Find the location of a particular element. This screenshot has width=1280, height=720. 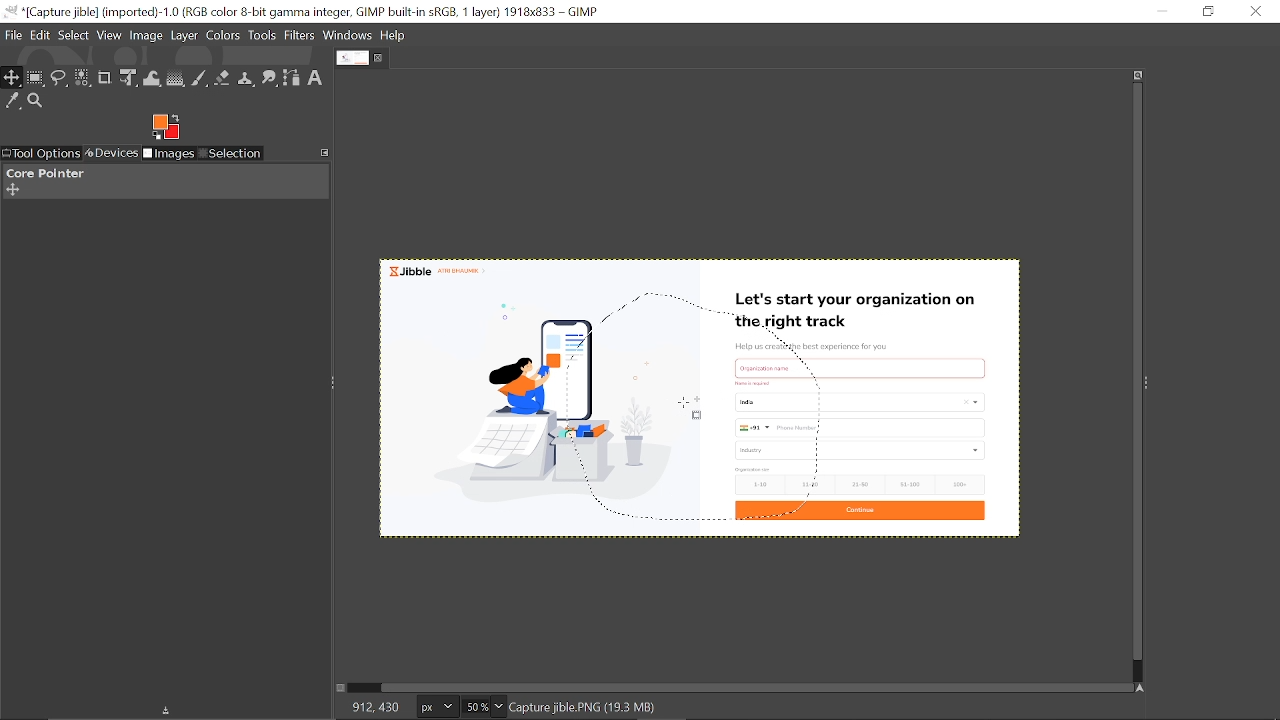

country is located at coordinates (864, 402).